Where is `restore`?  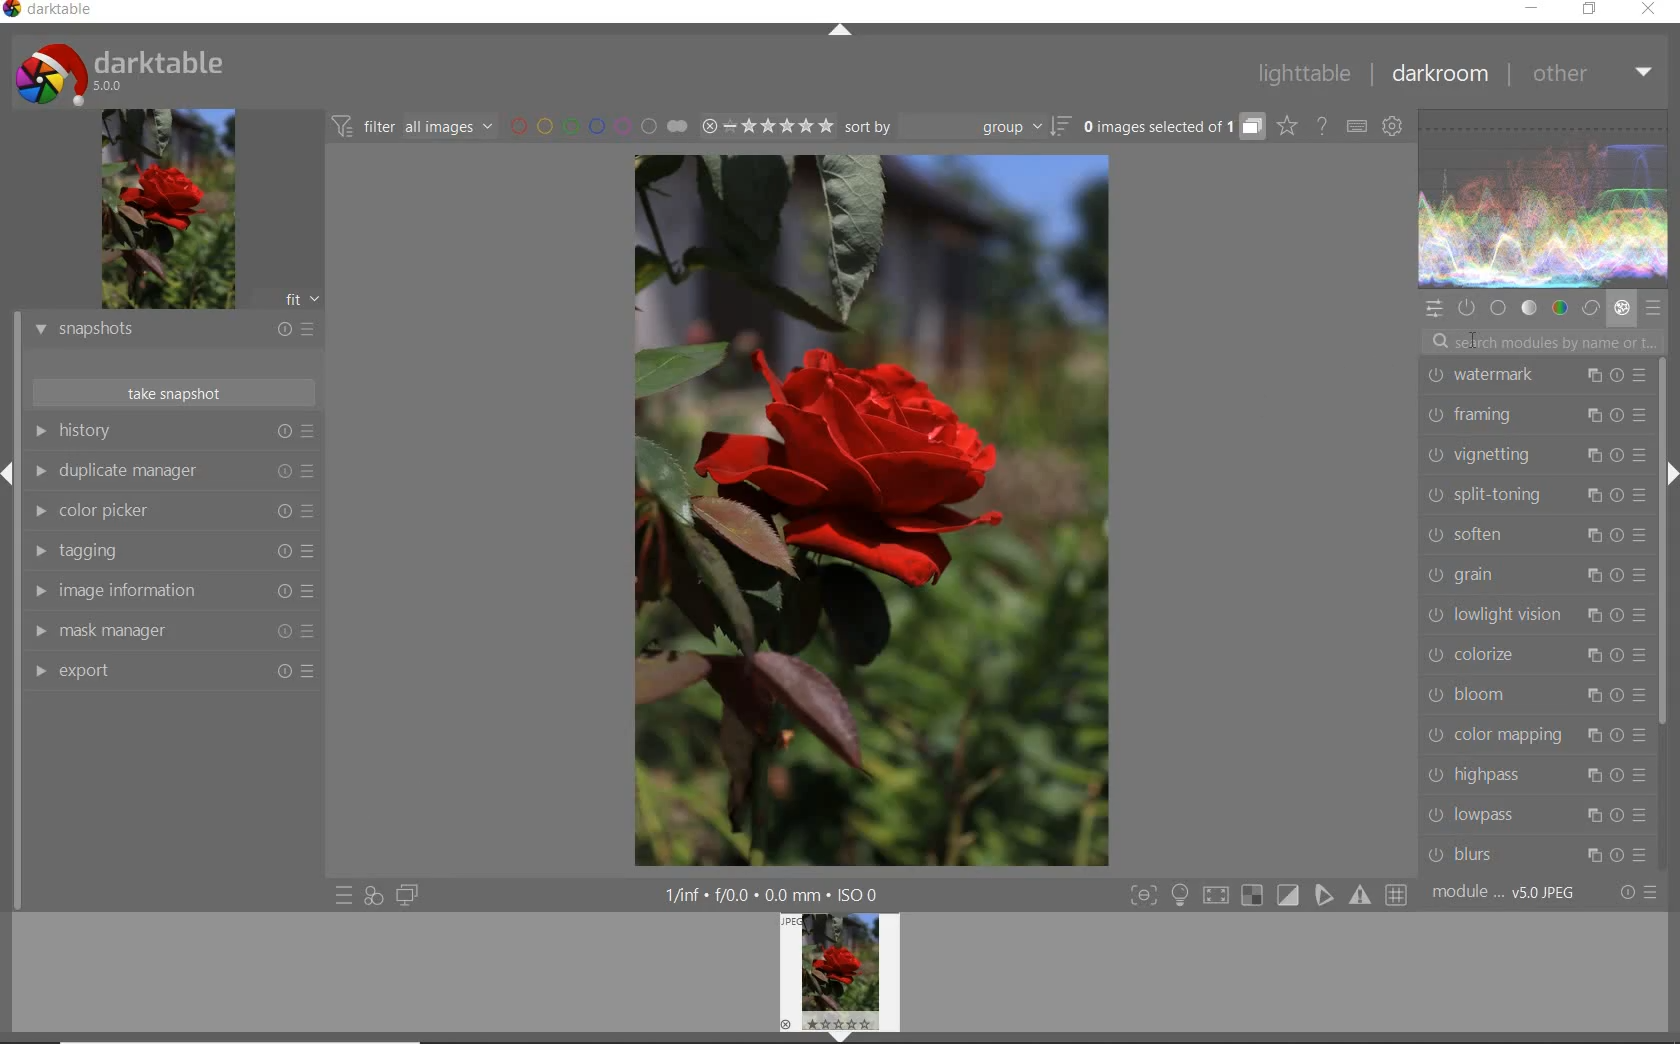 restore is located at coordinates (1592, 12).